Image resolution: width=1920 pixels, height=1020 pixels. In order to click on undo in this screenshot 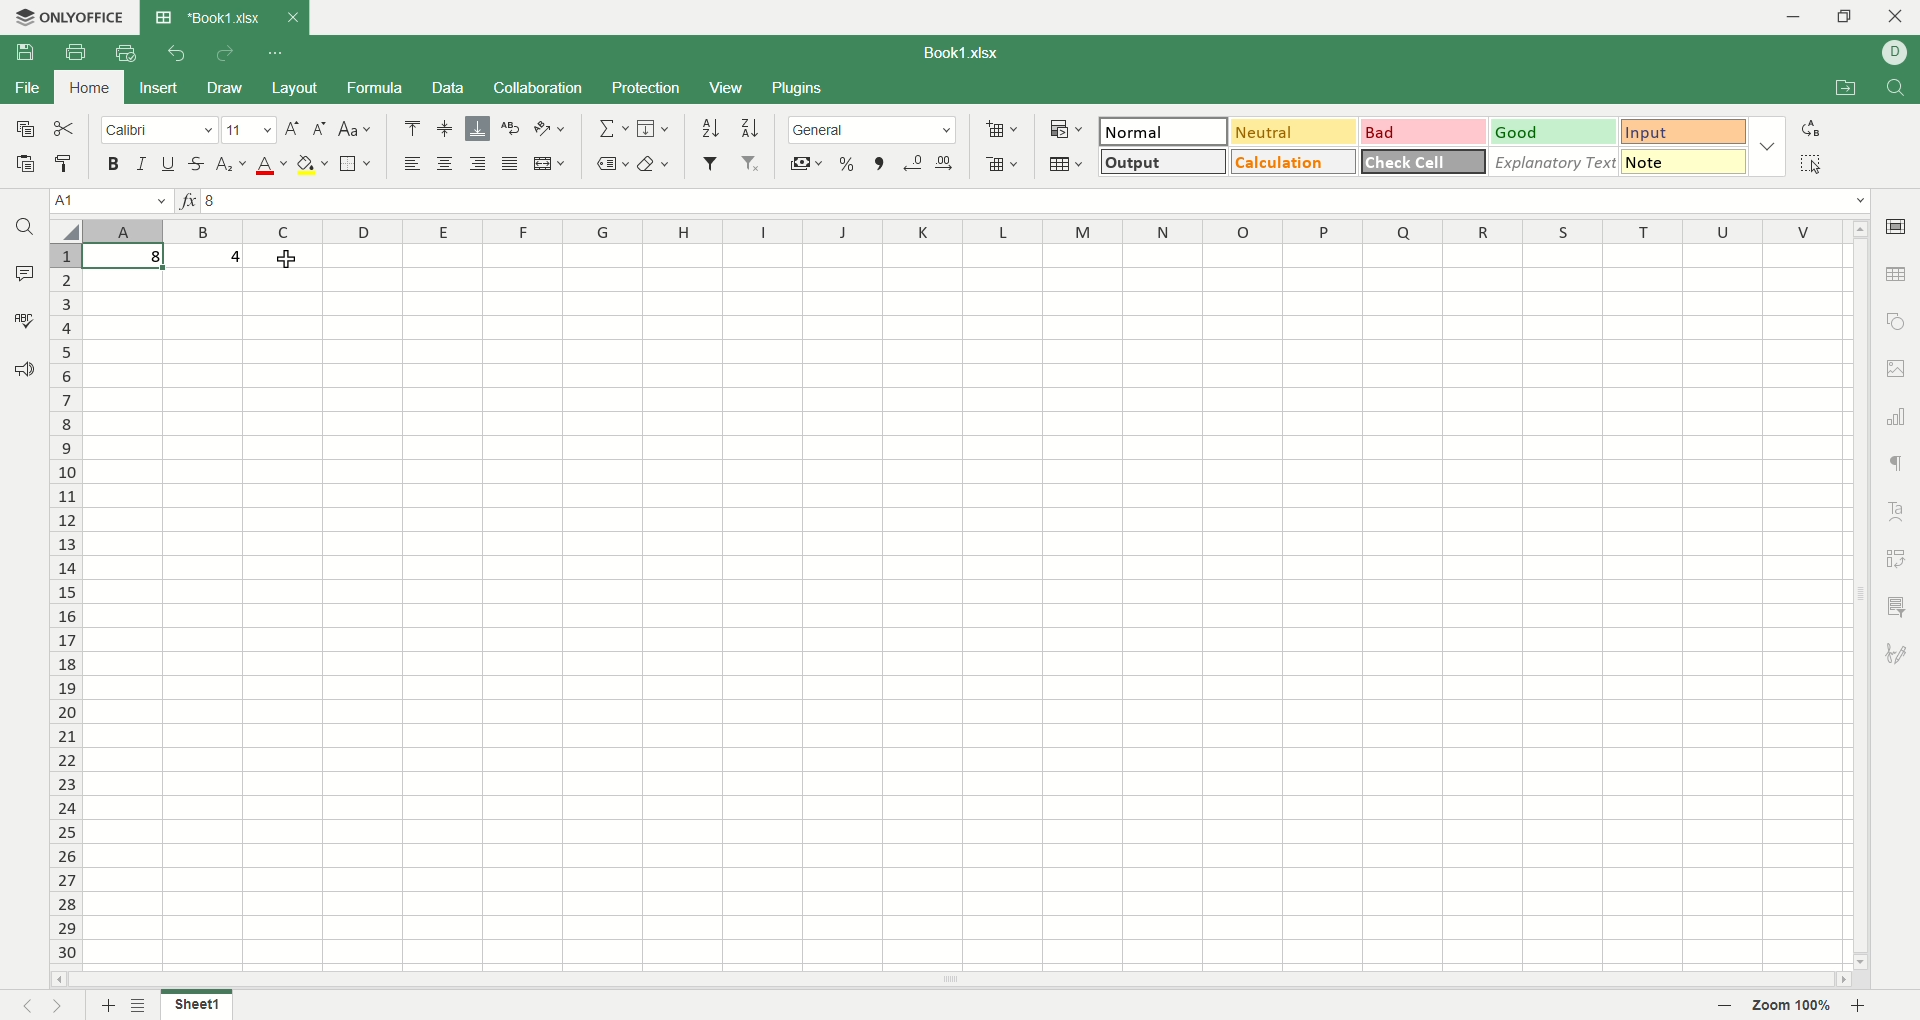, I will do `click(177, 50)`.